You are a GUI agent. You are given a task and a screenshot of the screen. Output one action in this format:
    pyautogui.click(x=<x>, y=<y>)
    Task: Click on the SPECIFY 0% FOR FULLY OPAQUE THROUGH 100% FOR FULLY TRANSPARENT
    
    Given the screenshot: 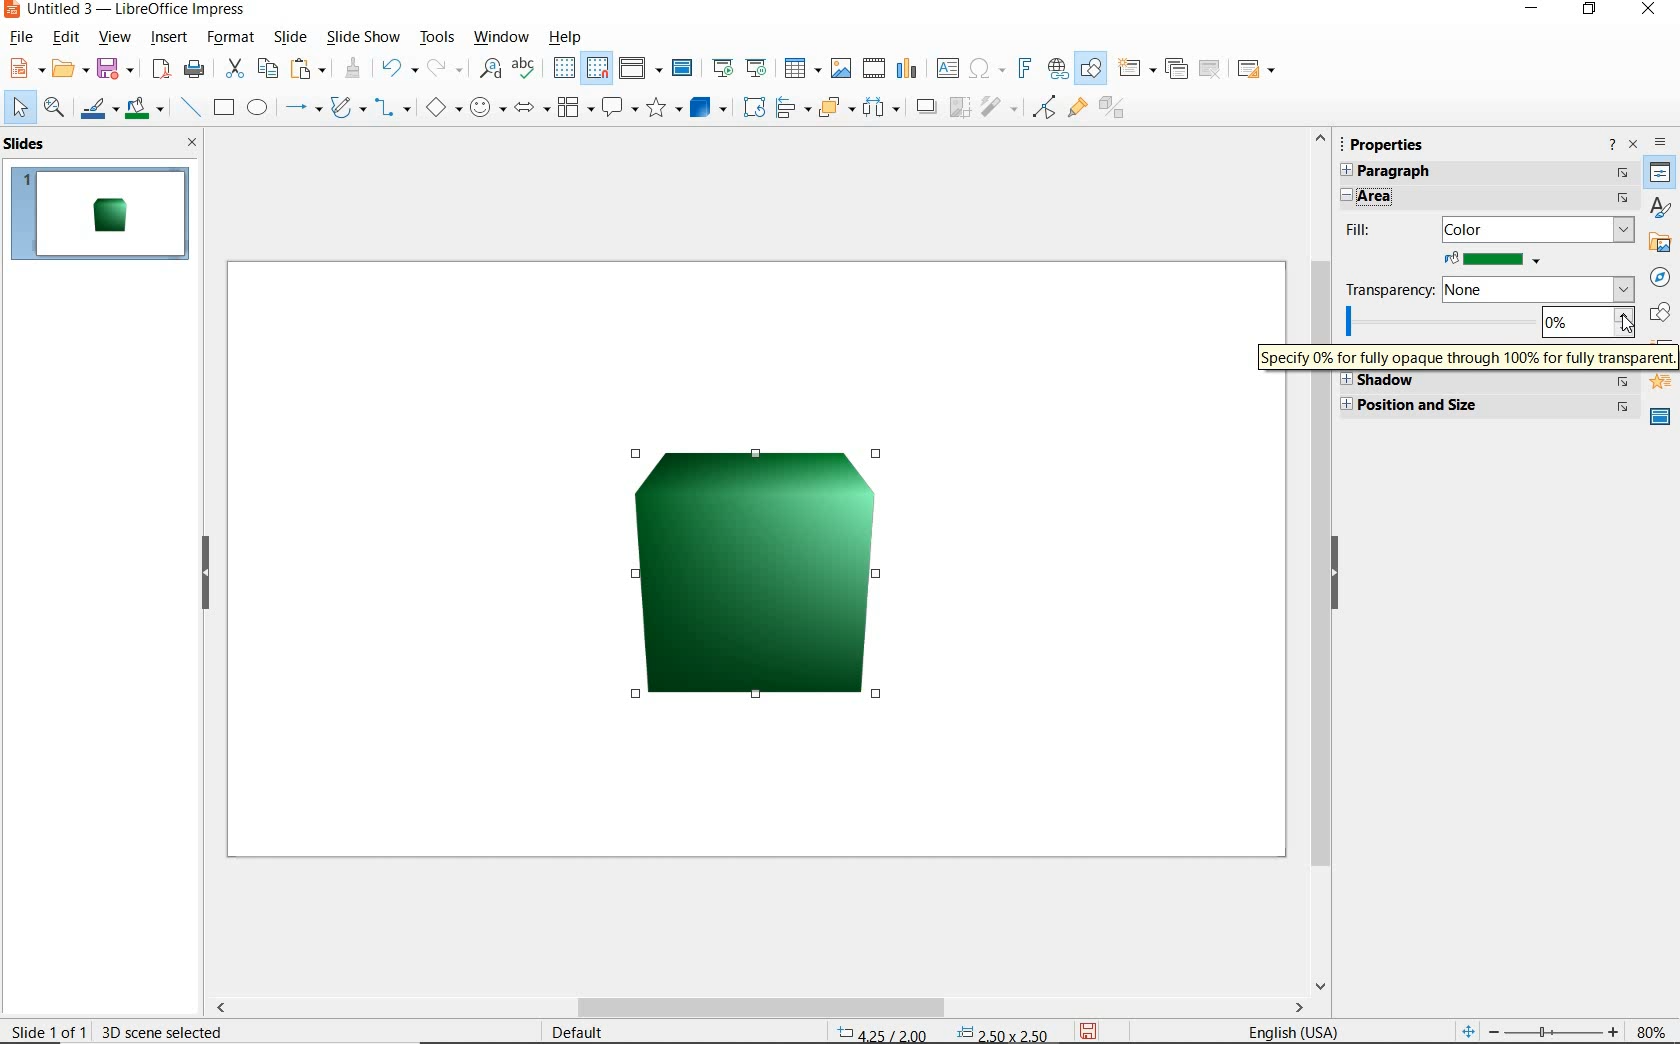 What is the action you would take?
    pyautogui.click(x=1465, y=356)
    